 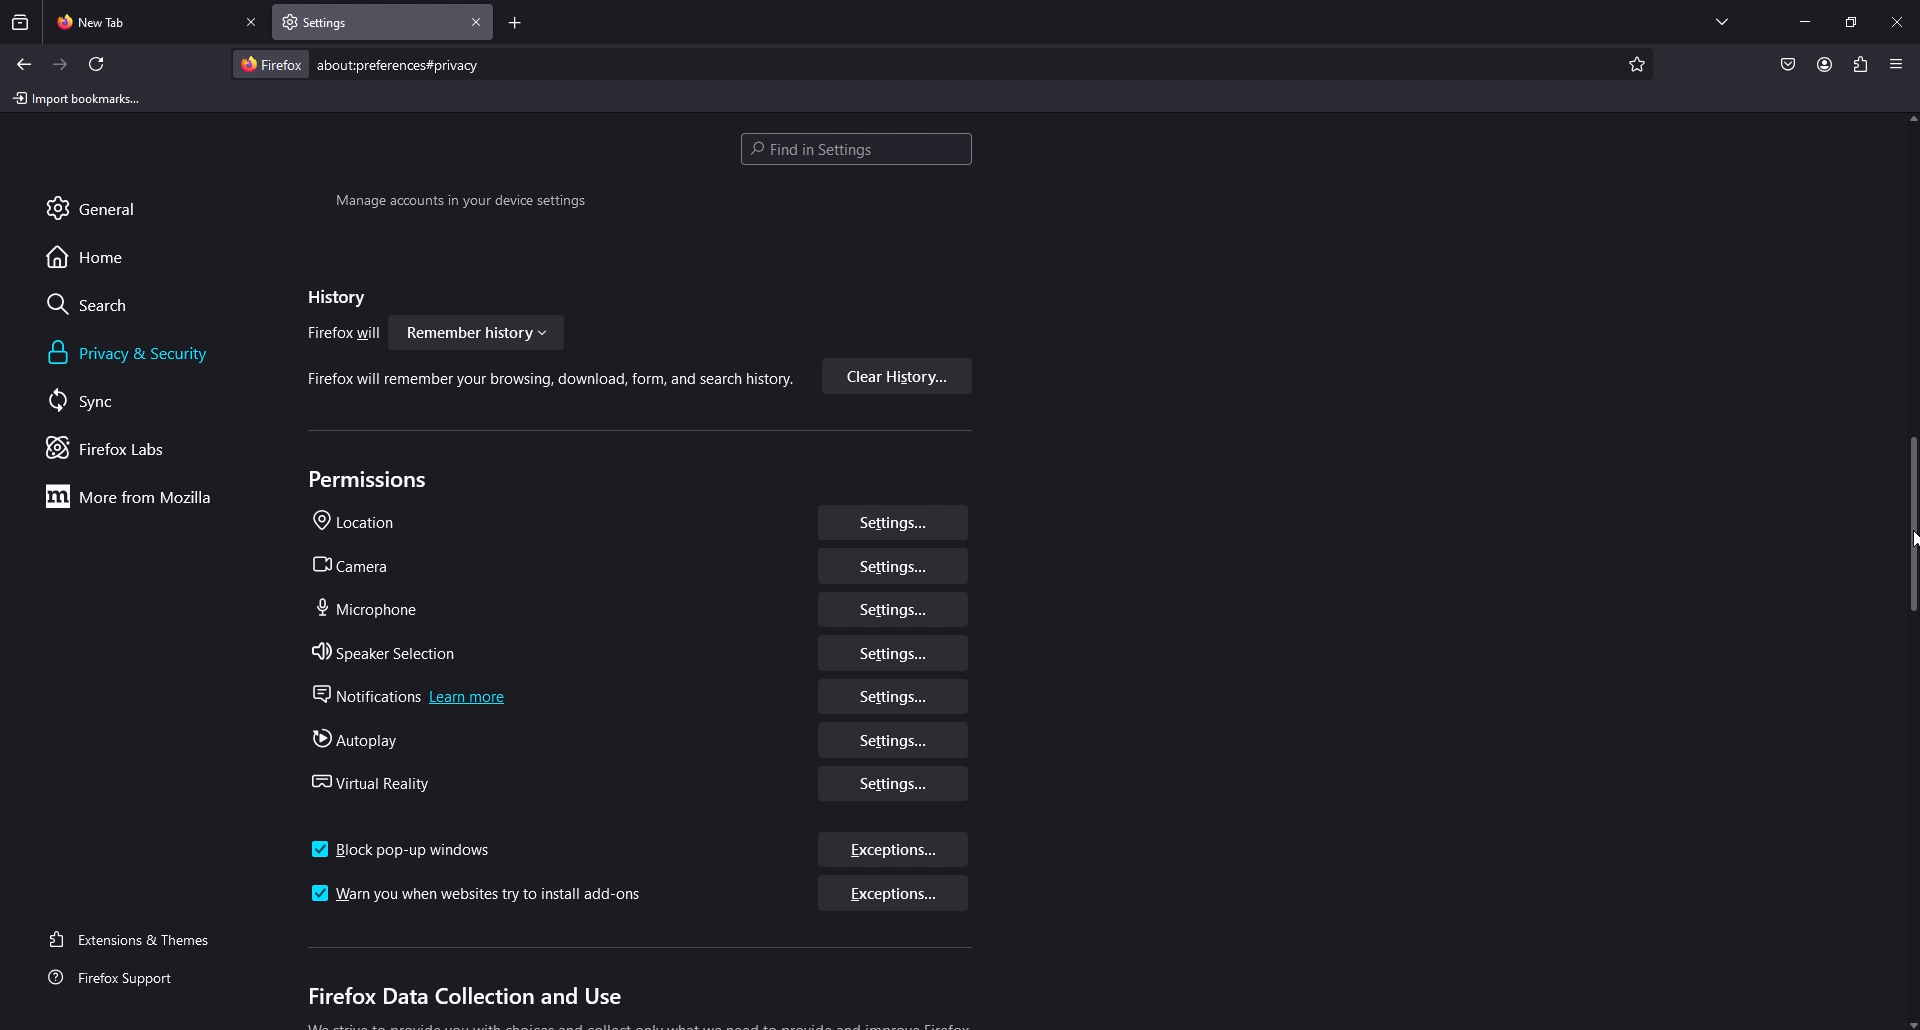 I want to click on new tab, so click(x=141, y=20).